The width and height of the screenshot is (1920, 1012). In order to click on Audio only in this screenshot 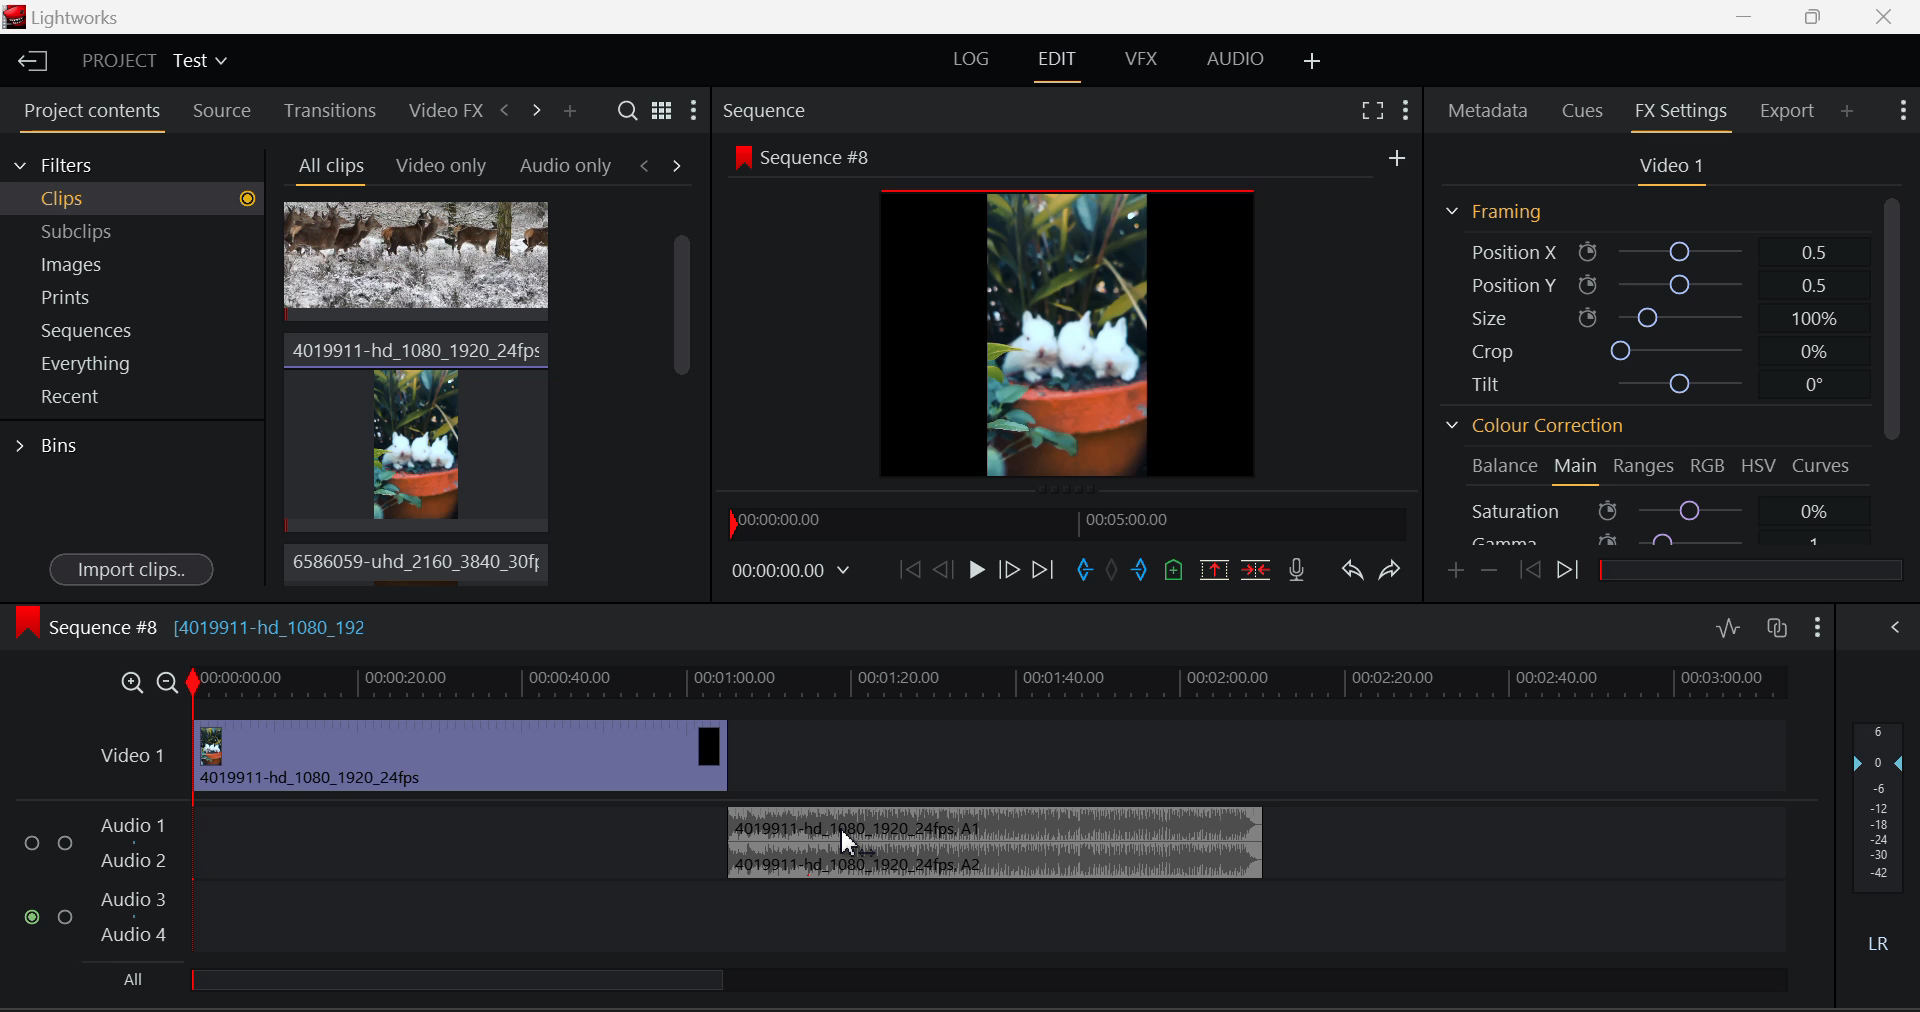, I will do `click(566, 164)`.